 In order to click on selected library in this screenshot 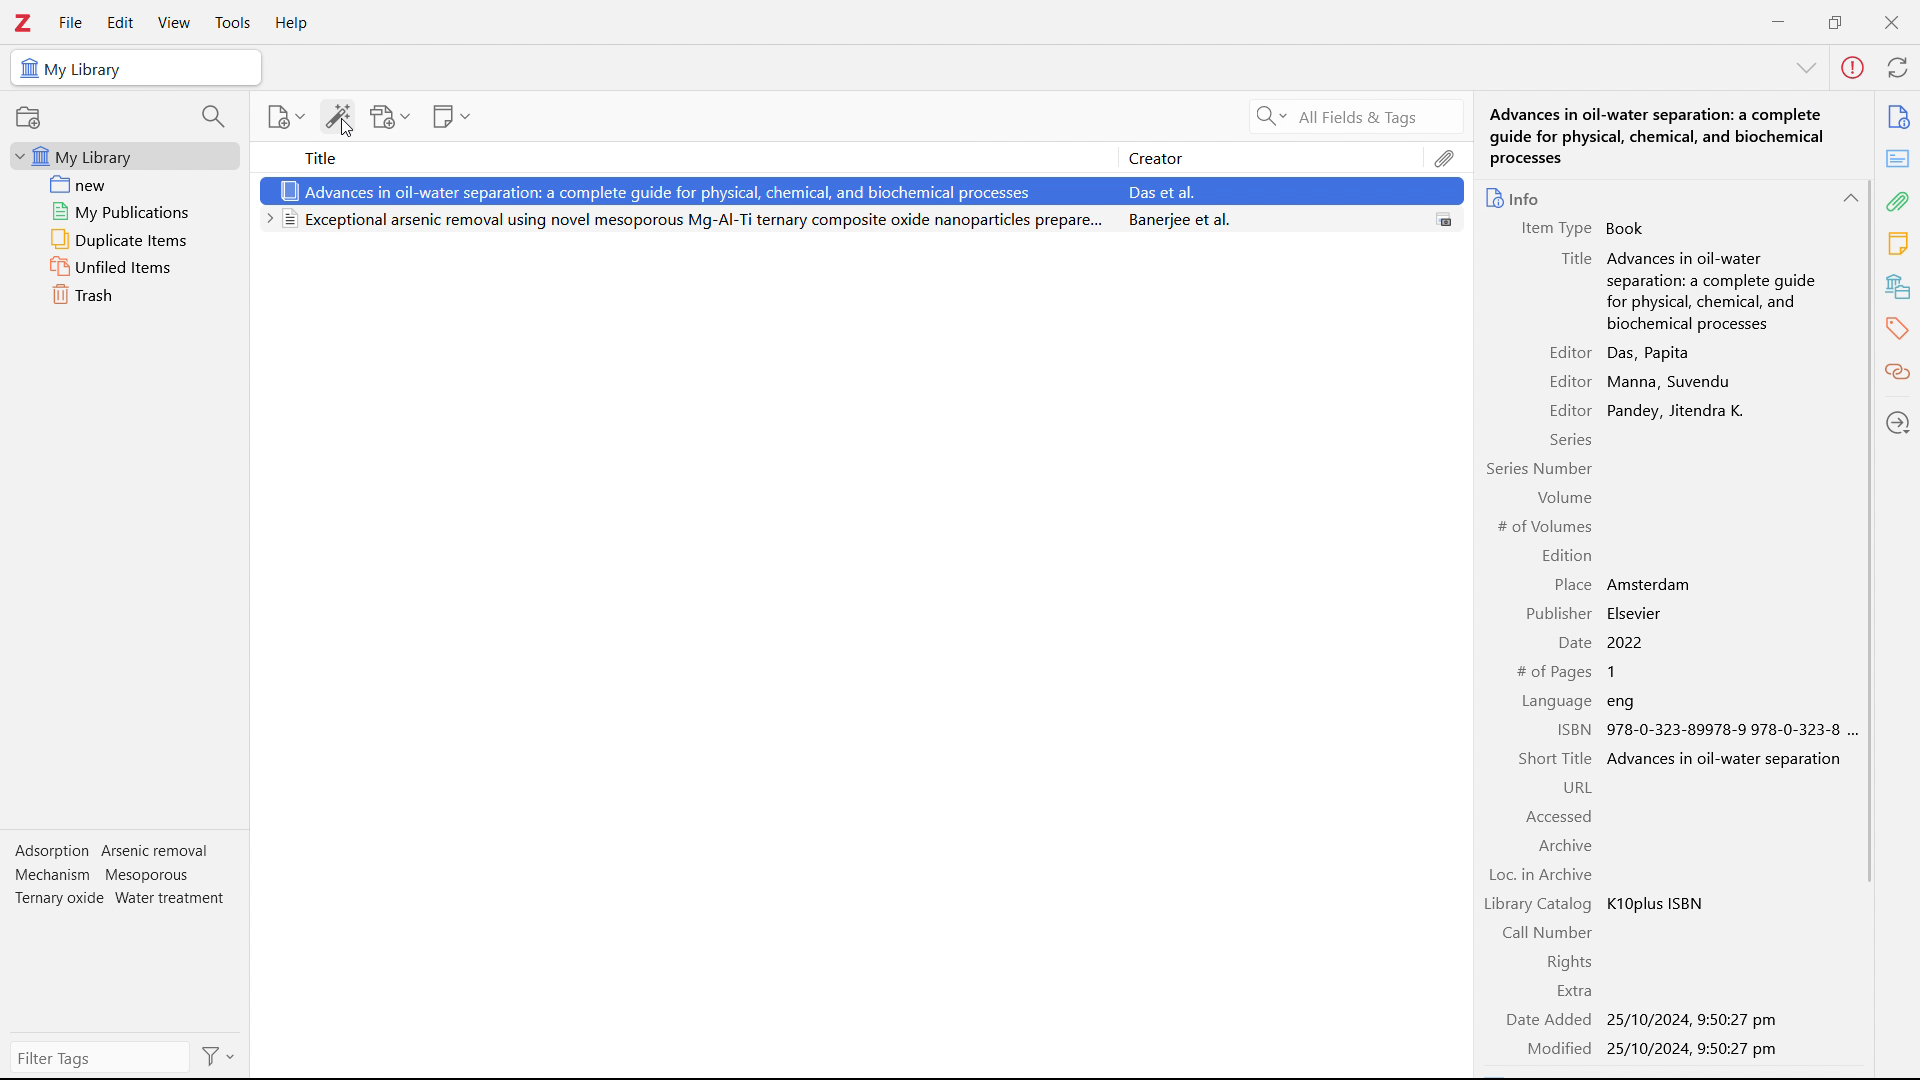, I will do `click(135, 68)`.